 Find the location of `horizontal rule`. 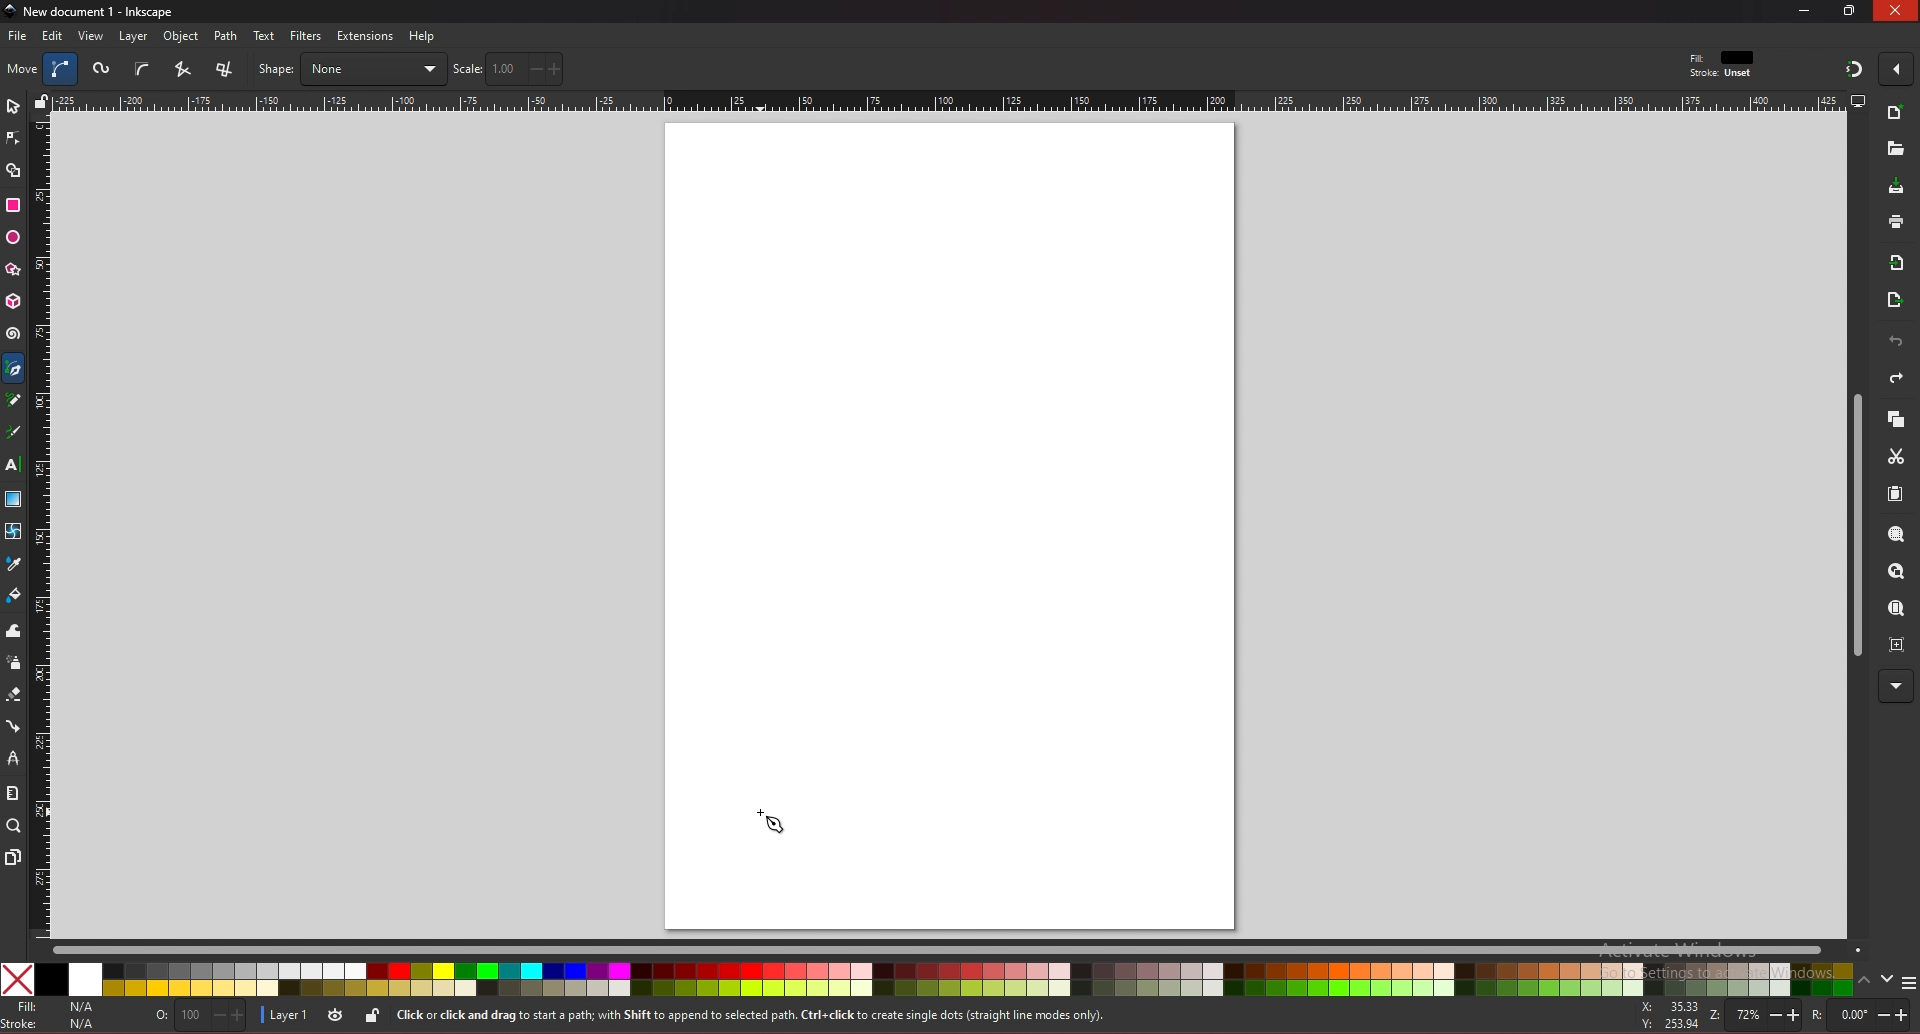

horizontal rule is located at coordinates (948, 100).